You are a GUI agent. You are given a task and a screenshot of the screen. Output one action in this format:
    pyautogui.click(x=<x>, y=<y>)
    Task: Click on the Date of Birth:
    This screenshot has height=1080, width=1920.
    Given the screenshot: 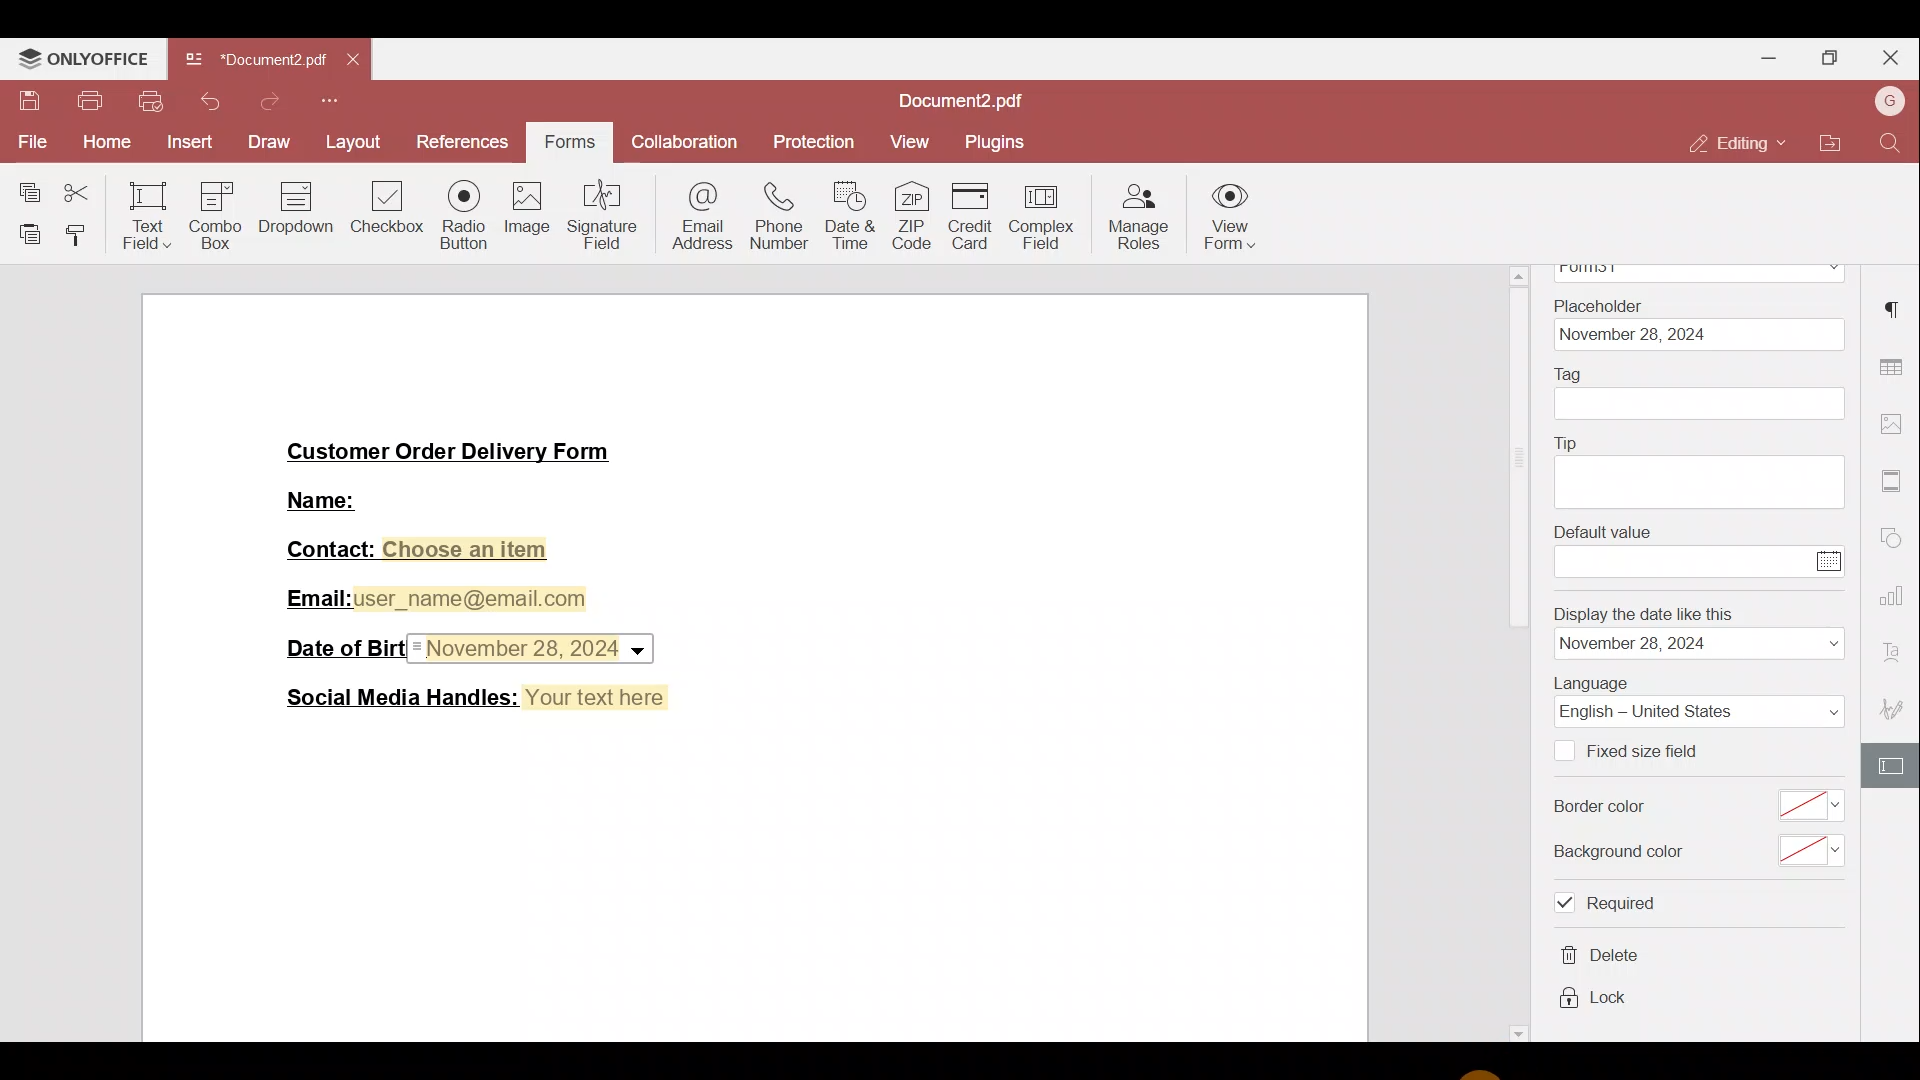 What is the action you would take?
    pyautogui.click(x=340, y=646)
    